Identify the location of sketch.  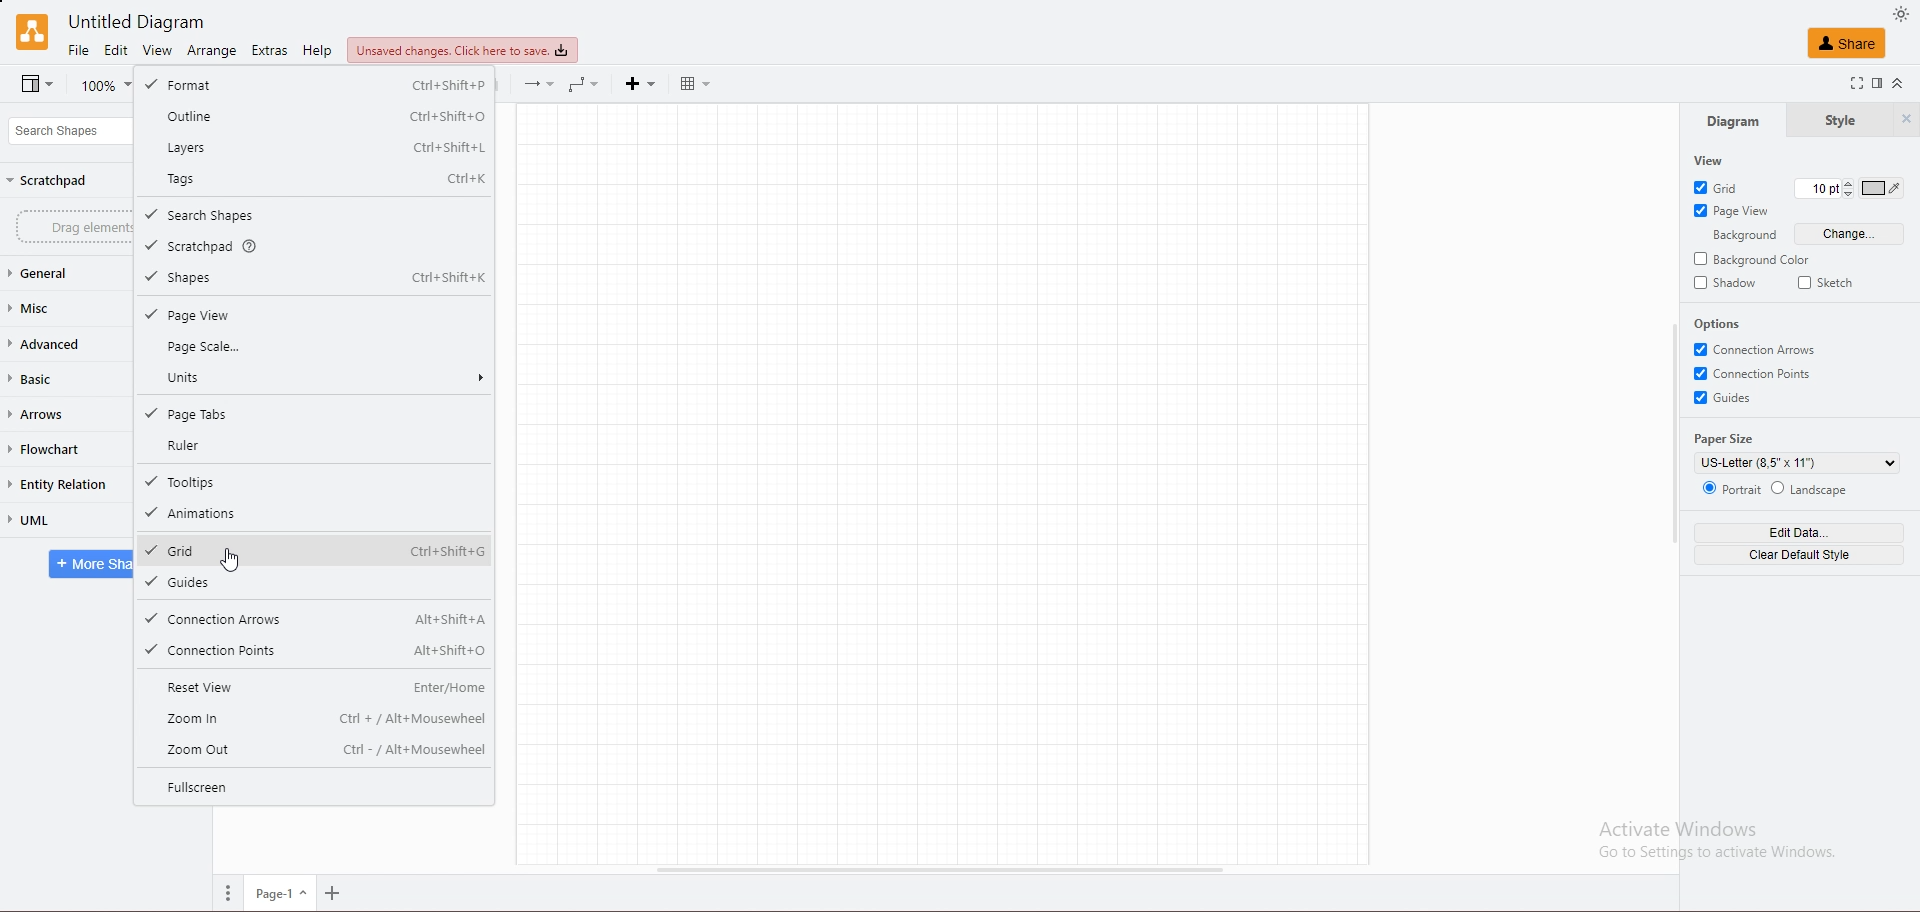
(1826, 281).